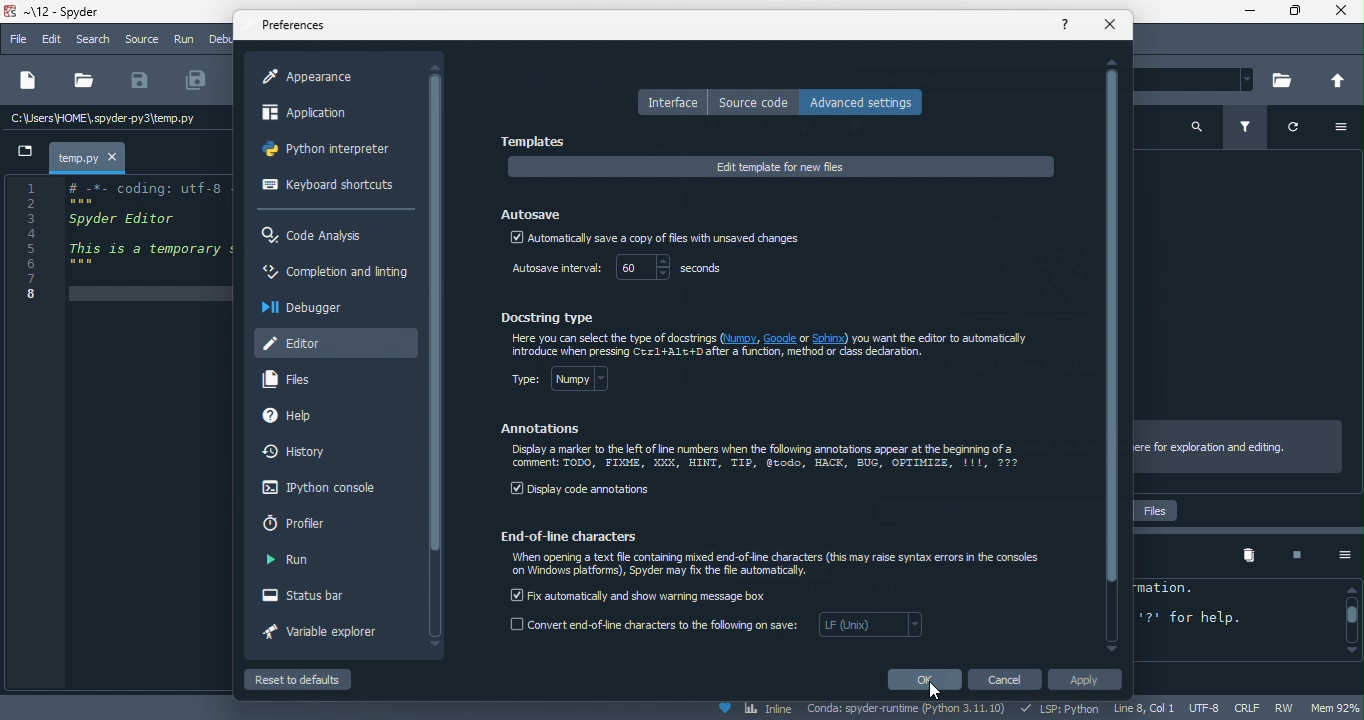 The width and height of the screenshot is (1364, 720). I want to click on end of the characters, so click(578, 535).